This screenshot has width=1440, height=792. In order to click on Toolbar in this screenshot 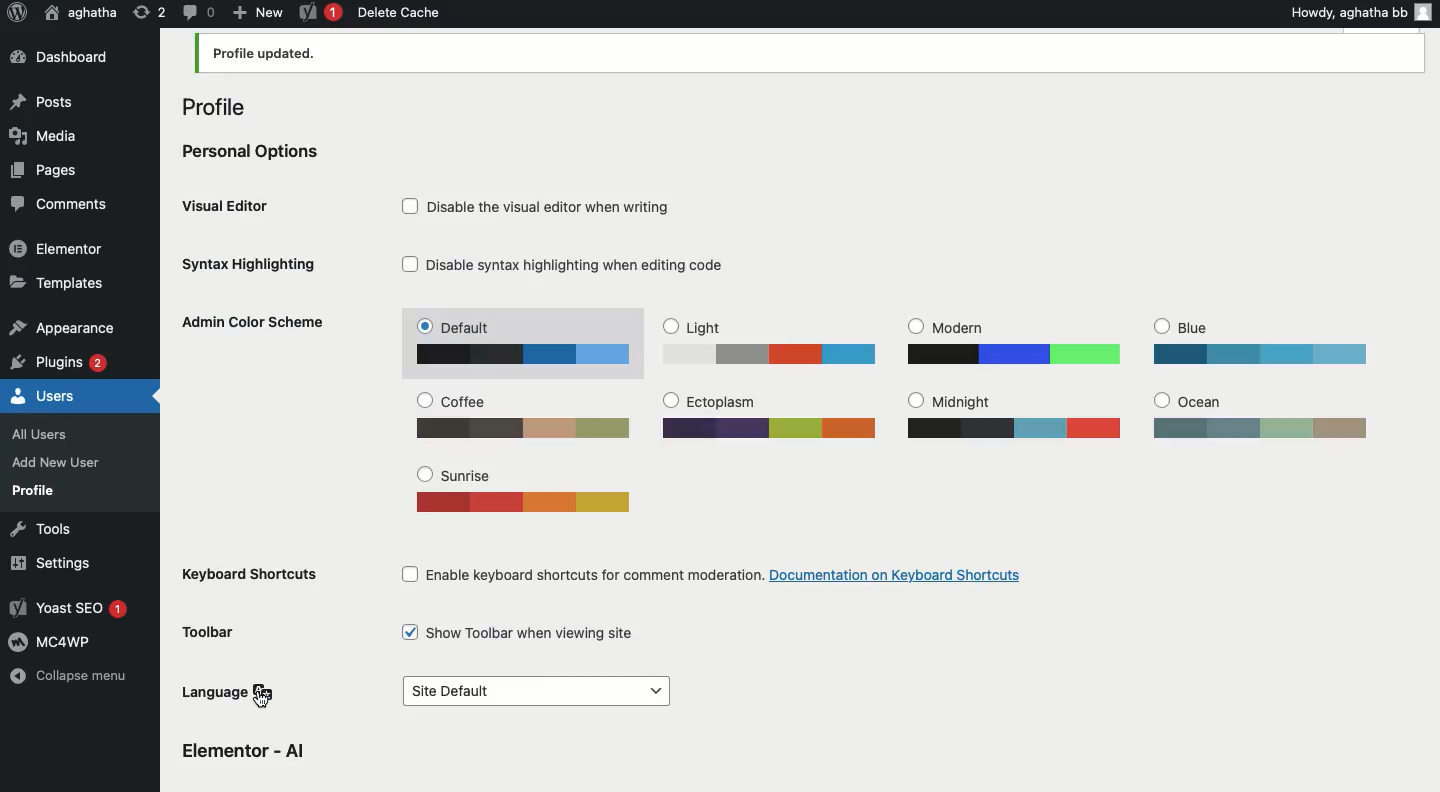, I will do `click(215, 632)`.